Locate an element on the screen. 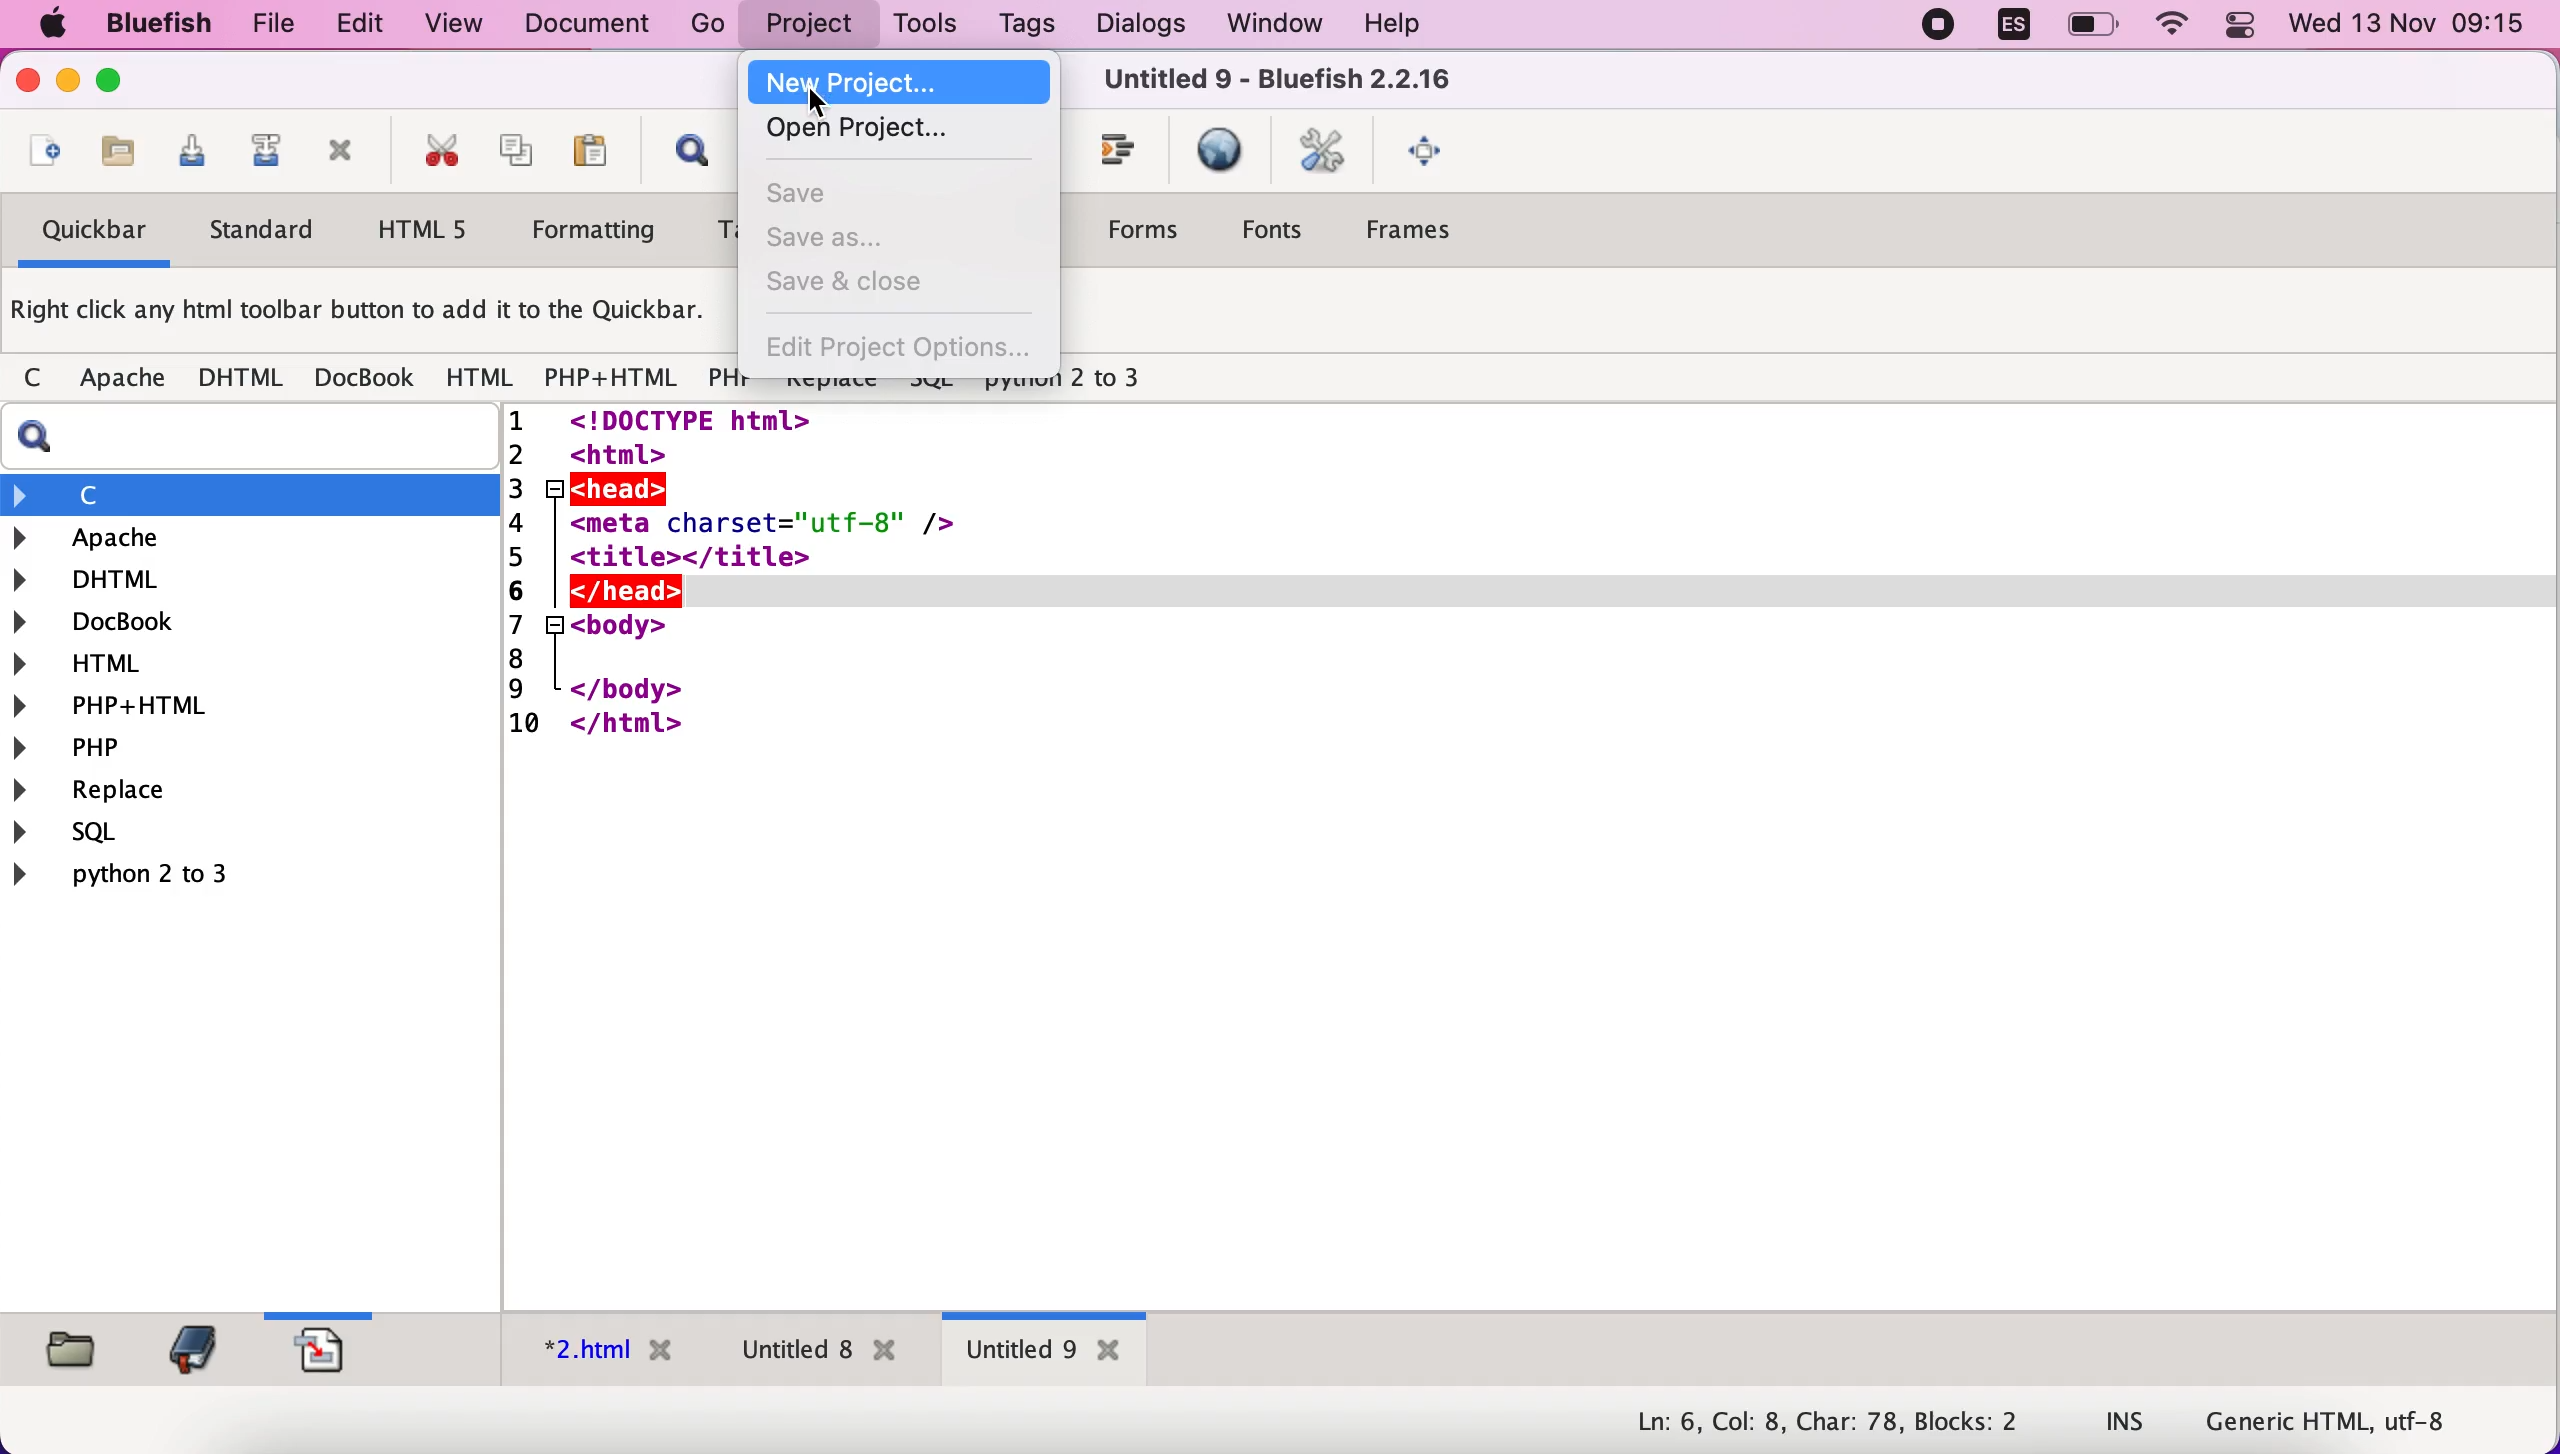  lines, column, blocks is located at coordinates (1813, 1424).